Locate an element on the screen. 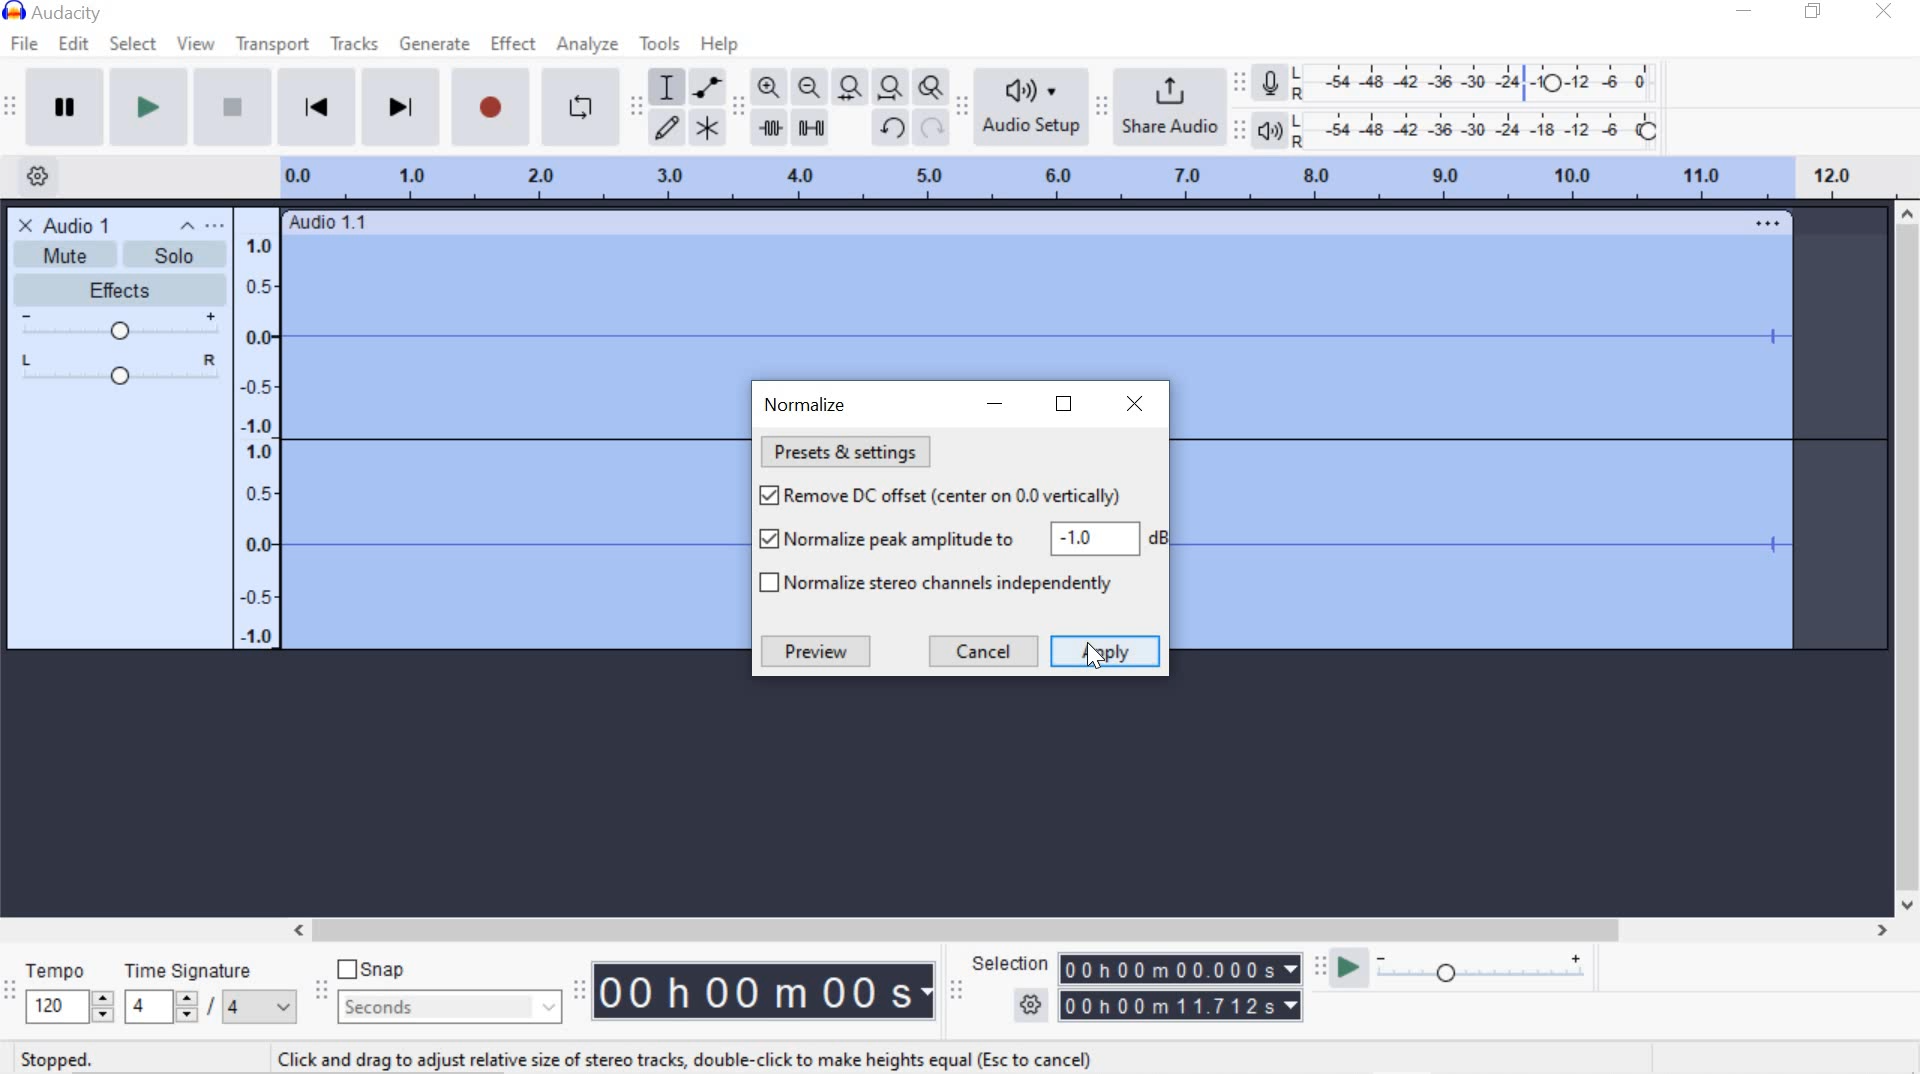  Play is located at coordinates (149, 109).